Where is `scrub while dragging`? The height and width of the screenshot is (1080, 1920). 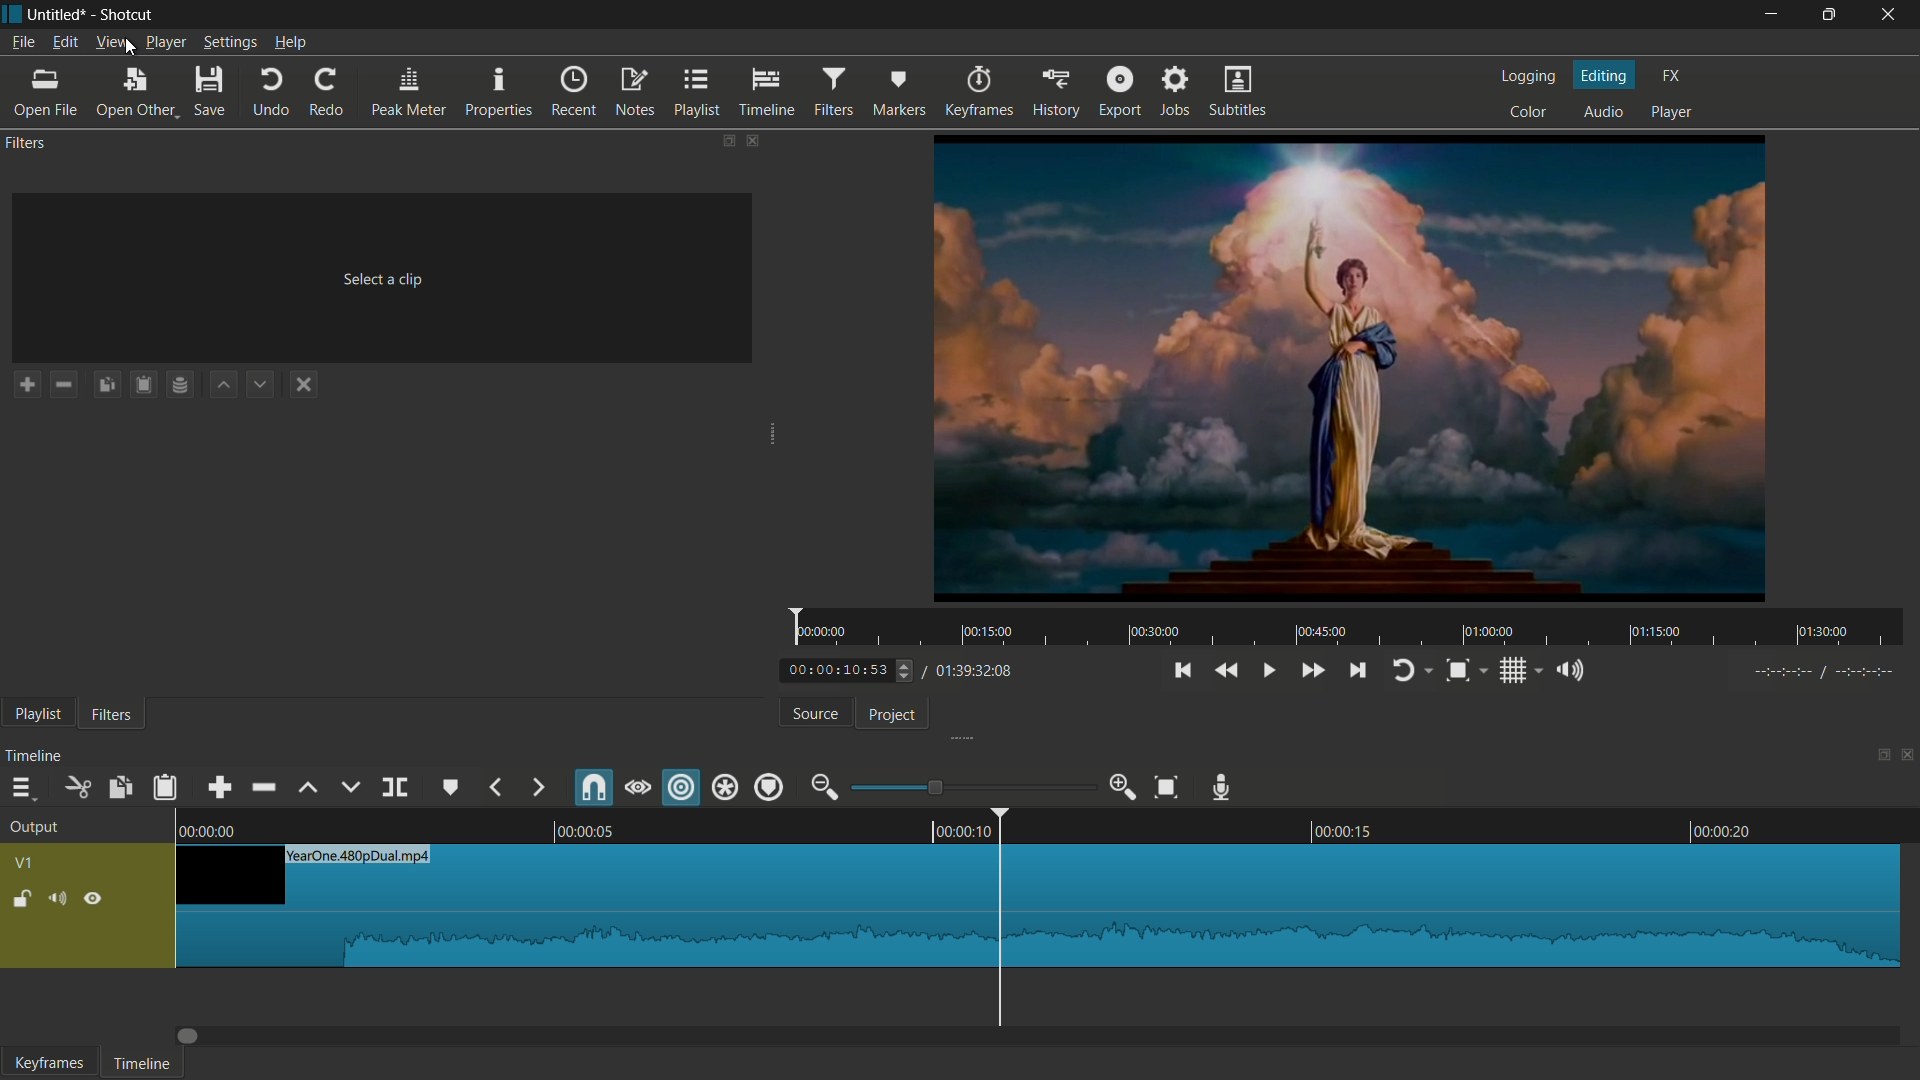
scrub while dragging is located at coordinates (637, 788).